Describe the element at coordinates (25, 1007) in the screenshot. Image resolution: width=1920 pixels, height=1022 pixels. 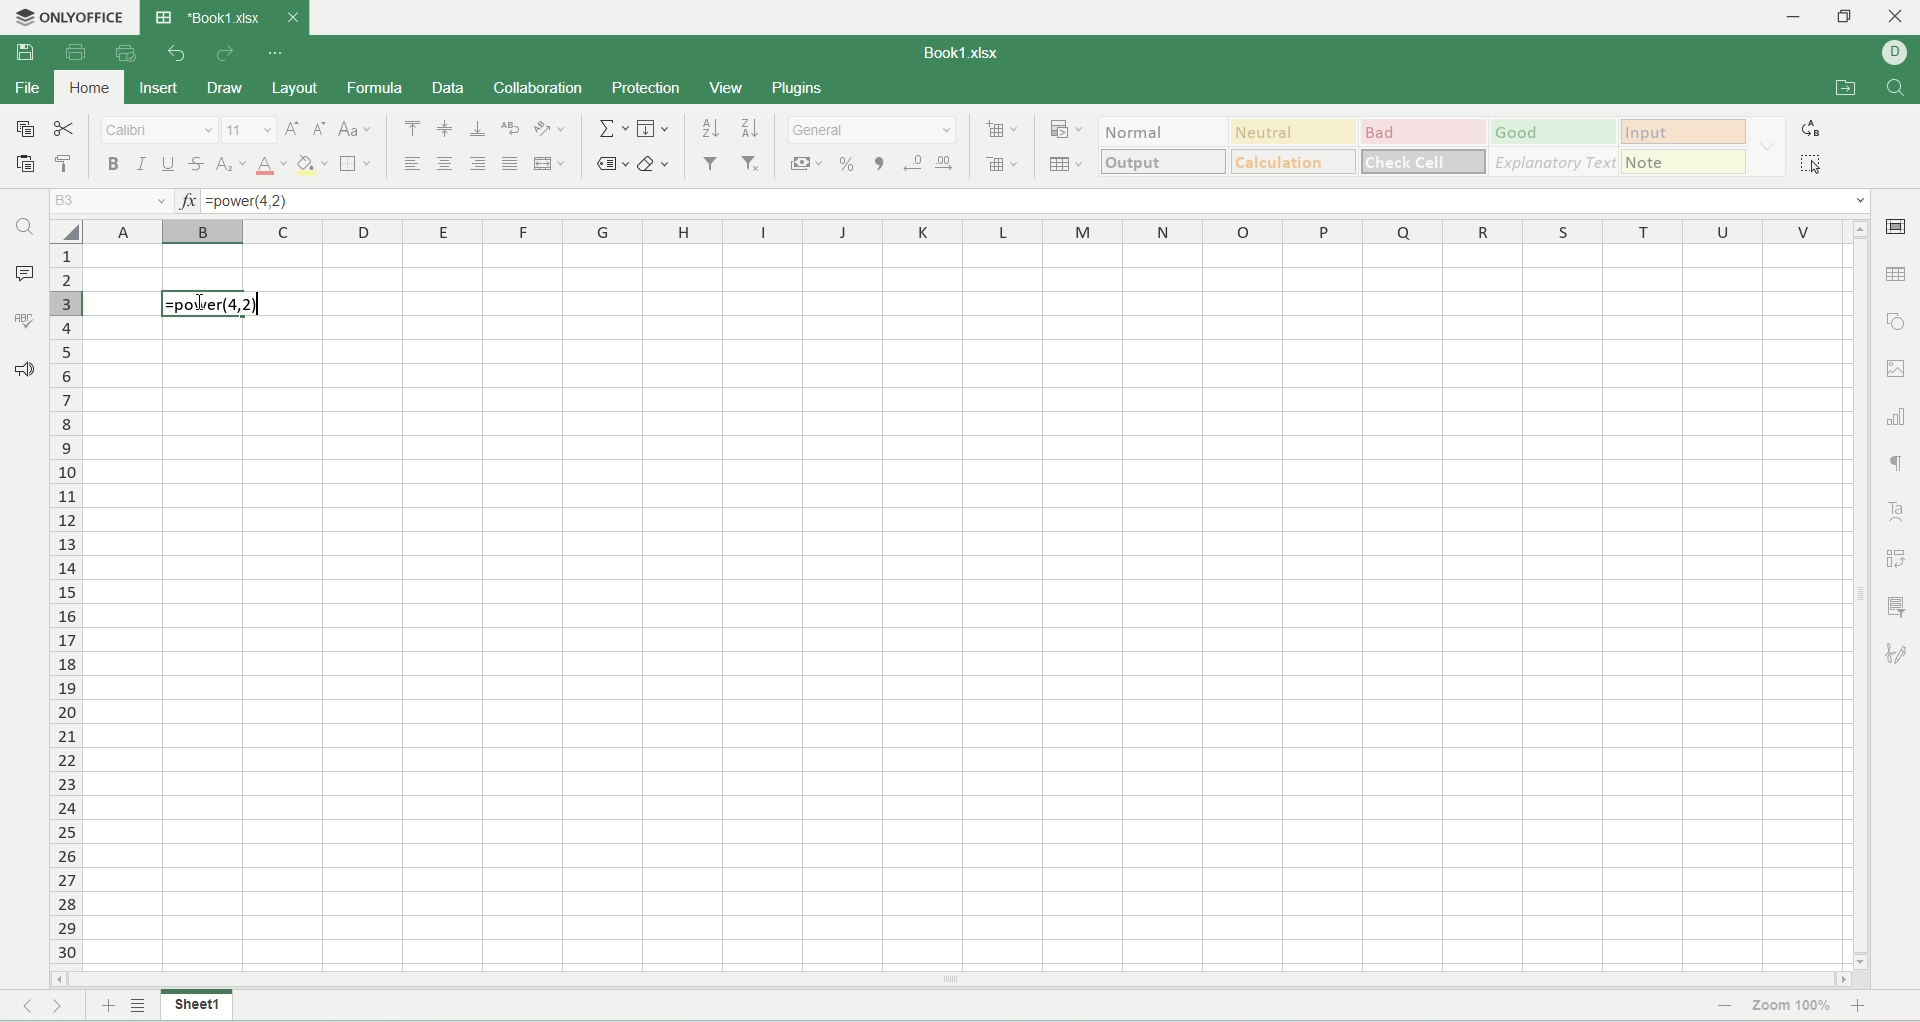
I see `previous` at that location.